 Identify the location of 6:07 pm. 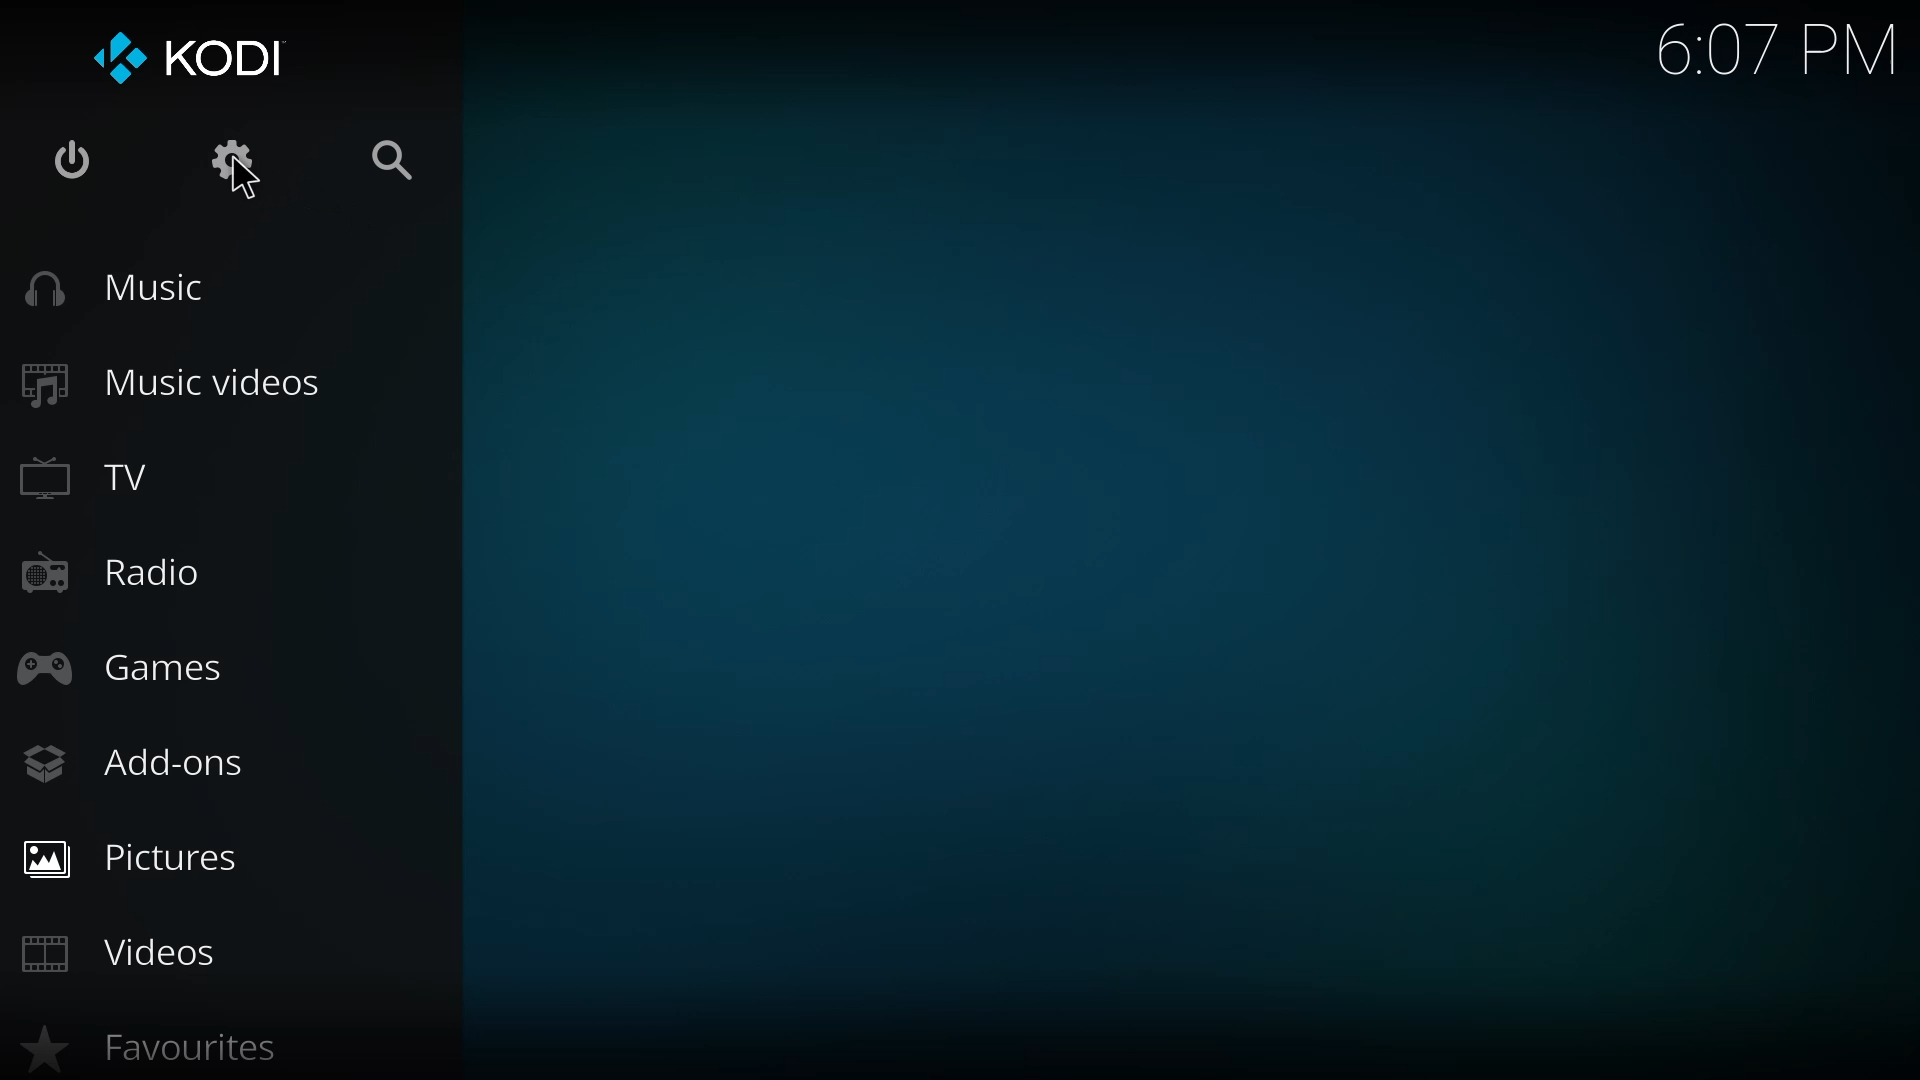
(1777, 57).